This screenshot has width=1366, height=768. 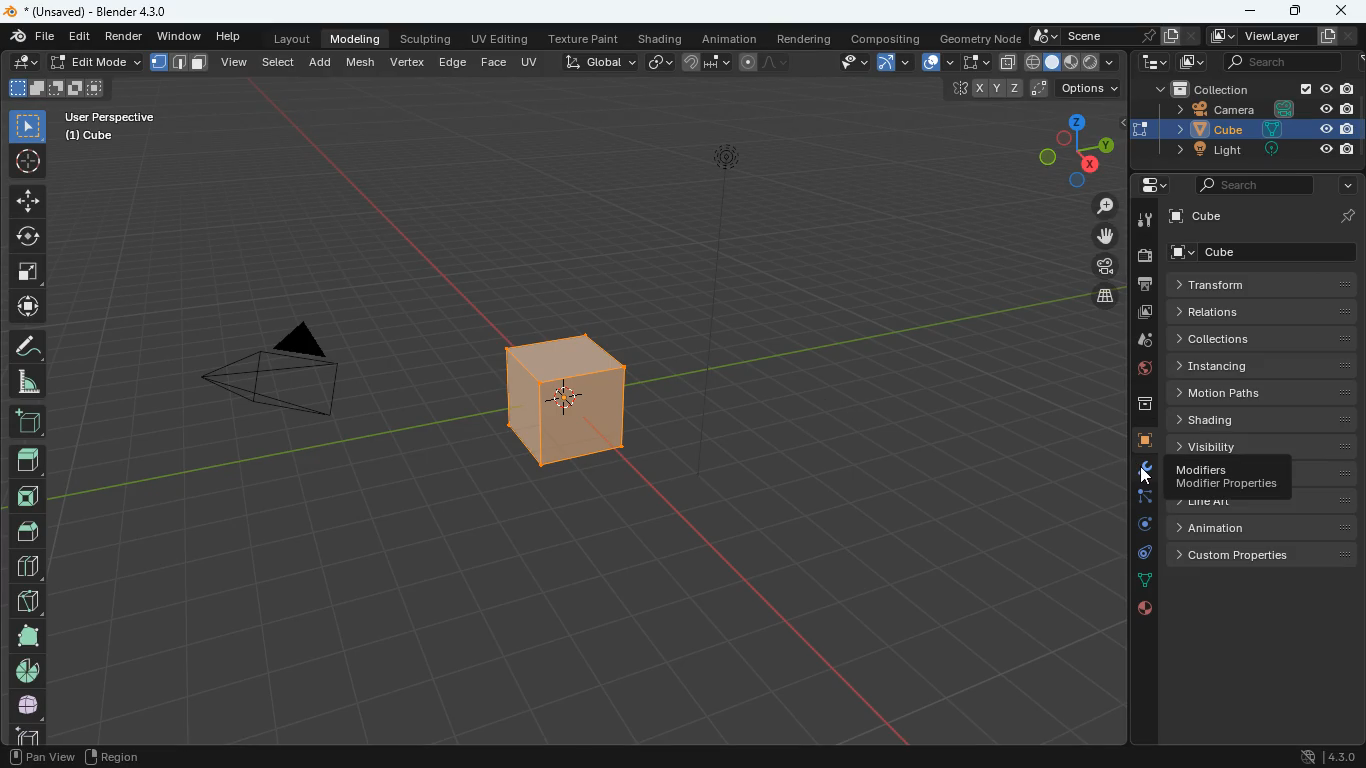 What do you see at coordinates (272, 376) in the screenshot?
I see `camera` at bounding box center [272, 376].